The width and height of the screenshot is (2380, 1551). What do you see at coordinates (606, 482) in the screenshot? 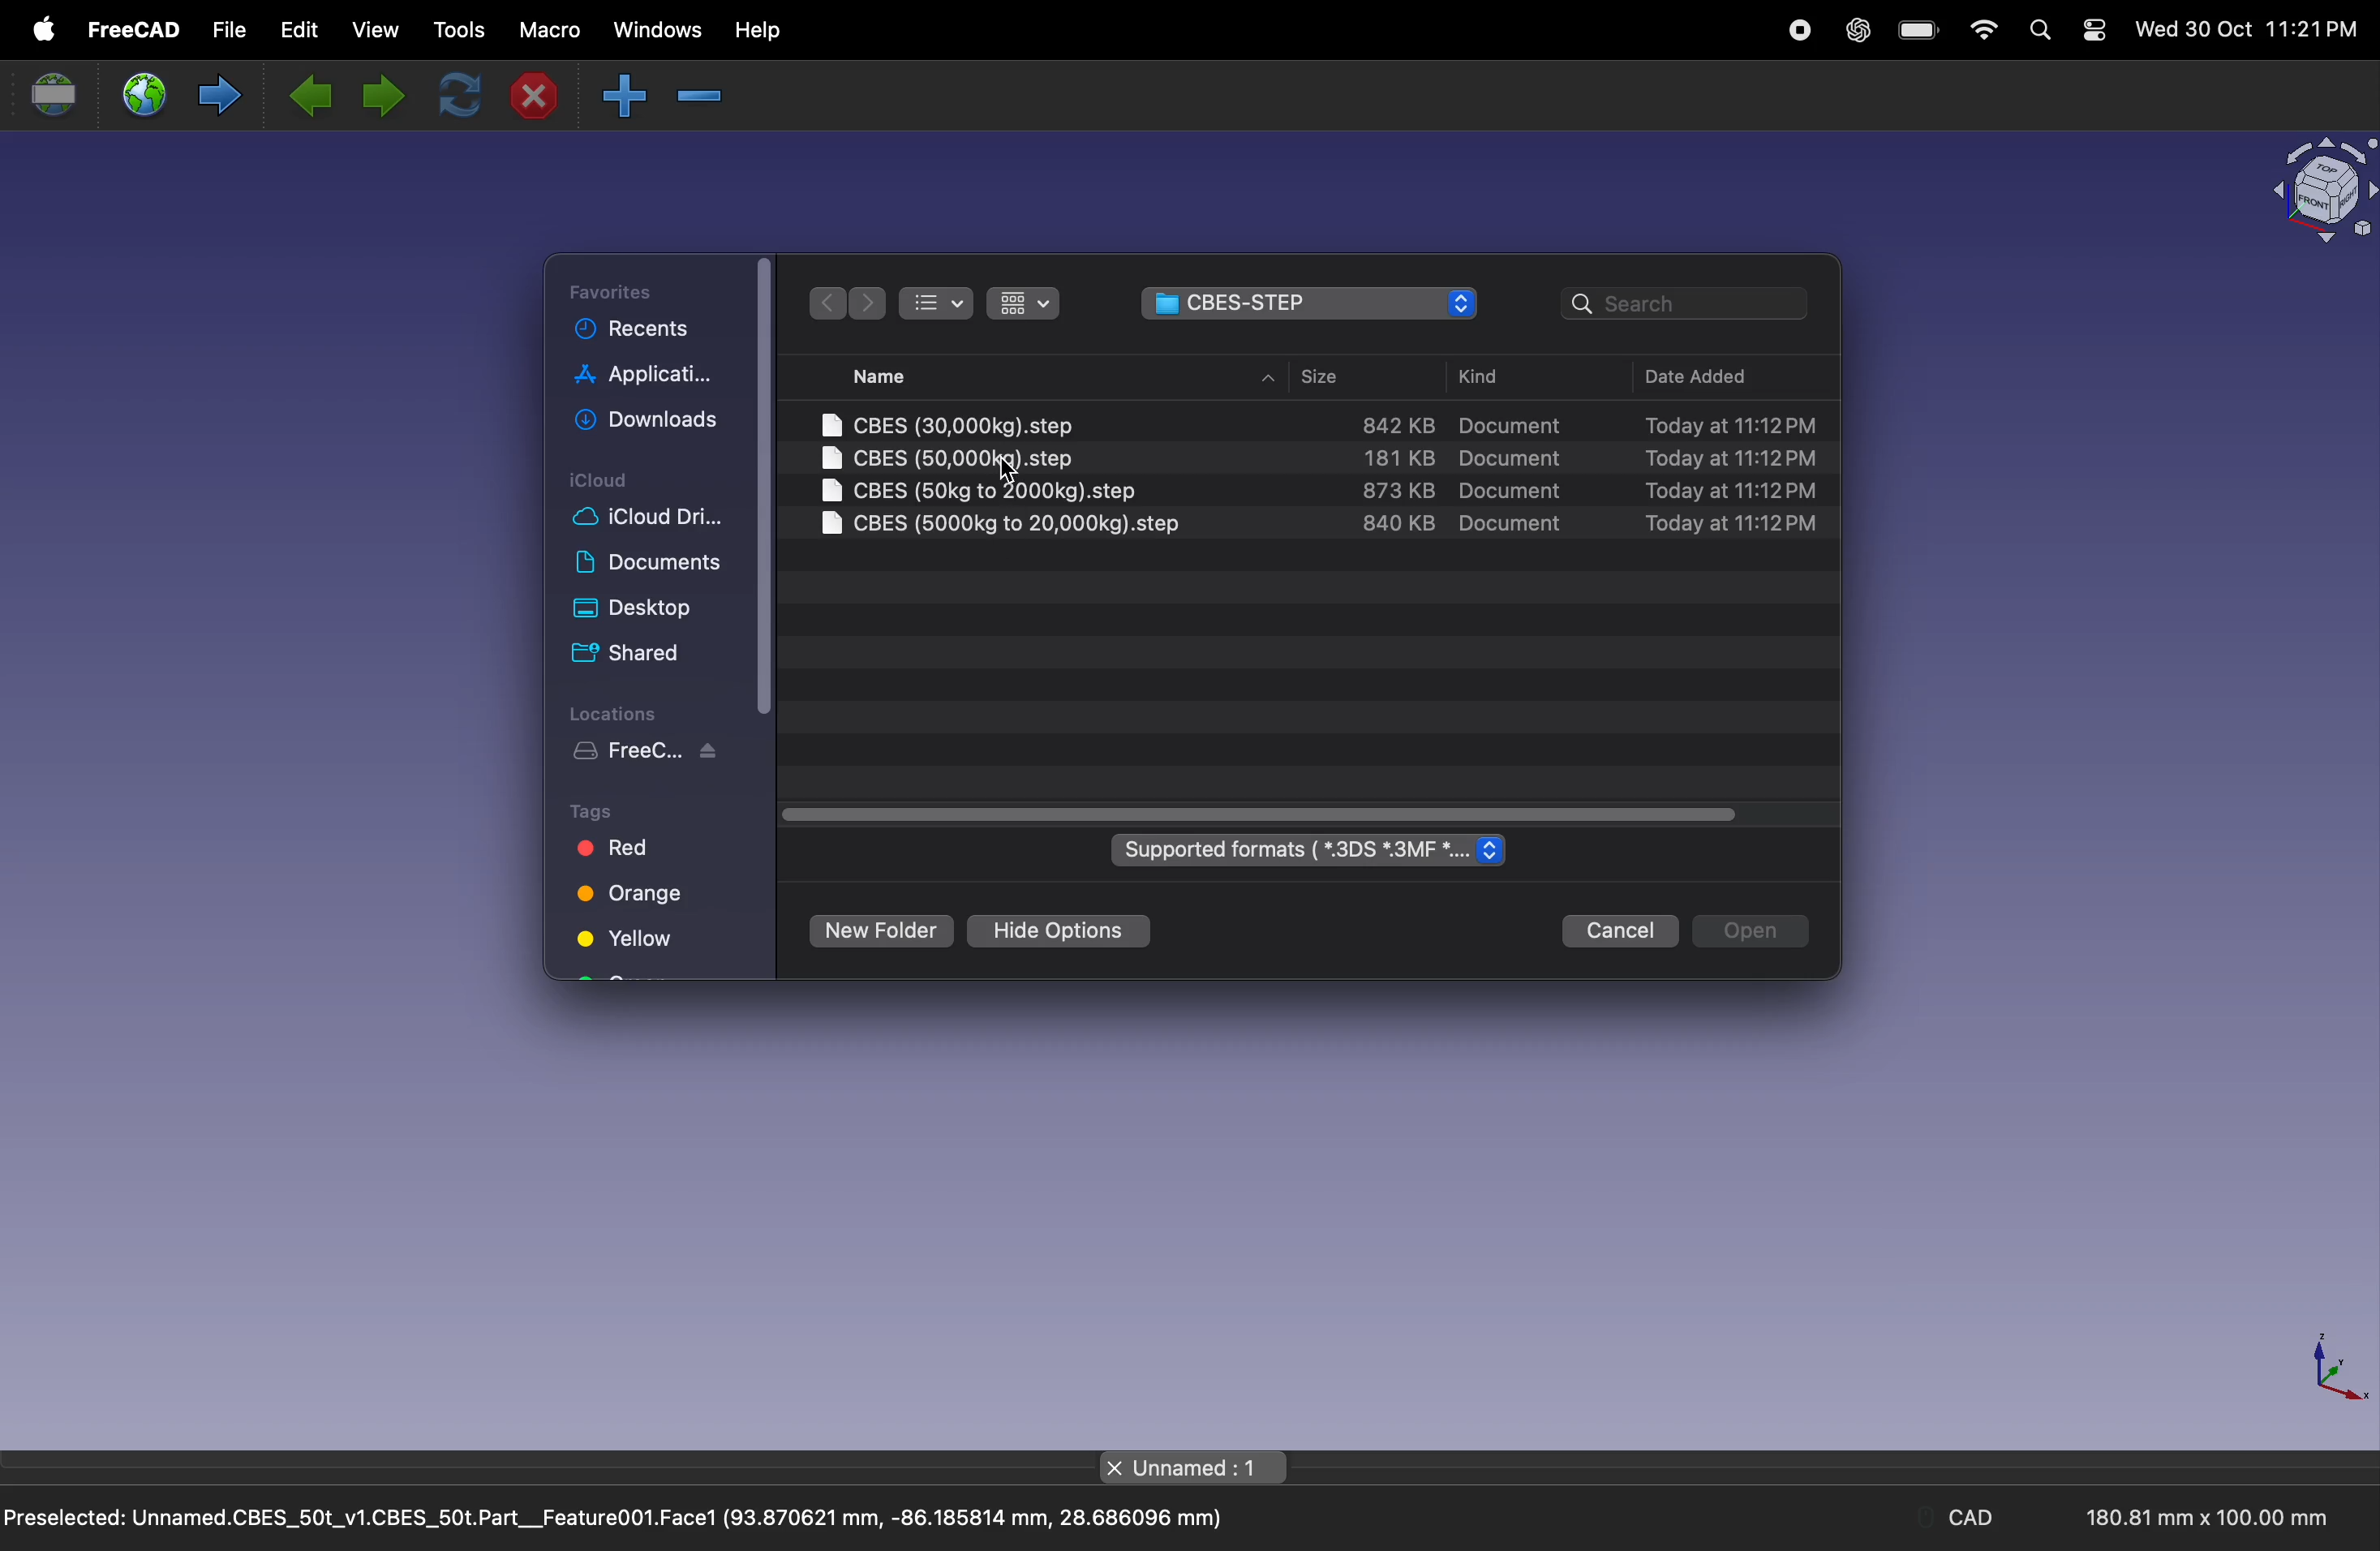
I see `icloud` at bounding box center [606, 482].